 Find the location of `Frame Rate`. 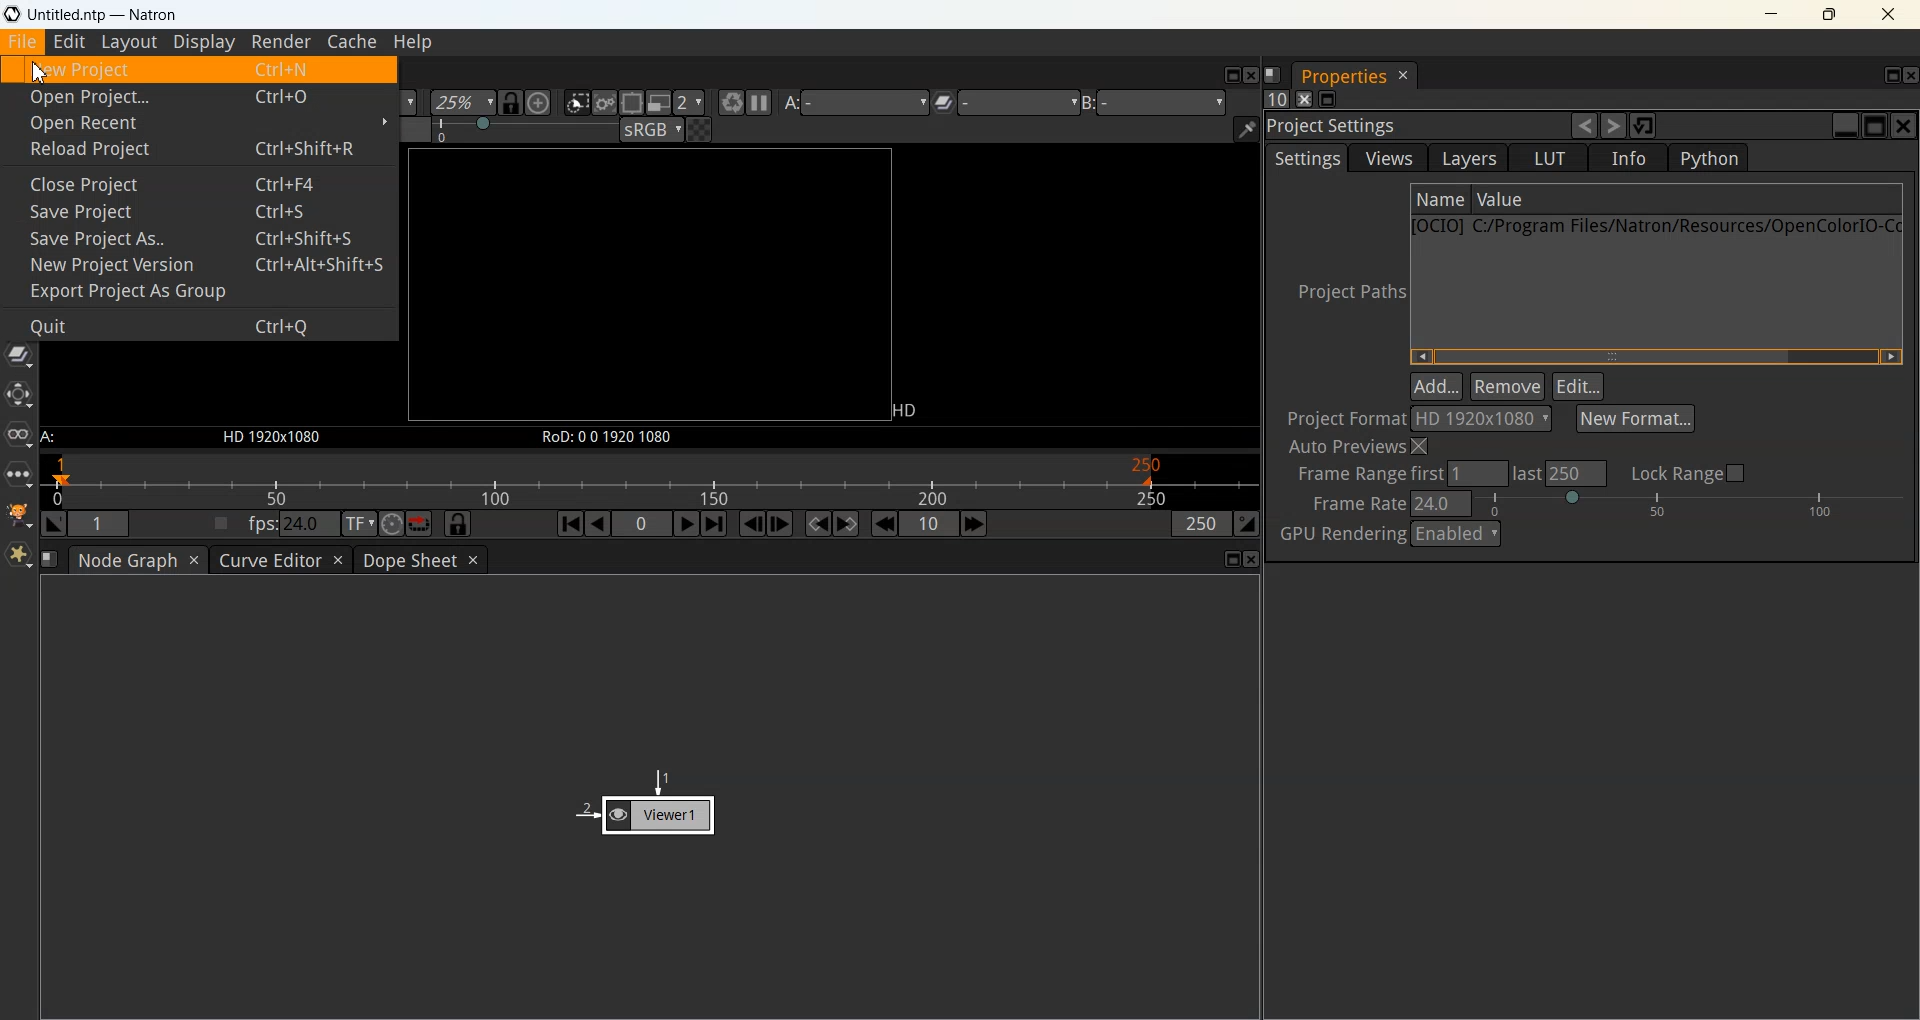

Frame Rate is located at coordinates (1354, 504).